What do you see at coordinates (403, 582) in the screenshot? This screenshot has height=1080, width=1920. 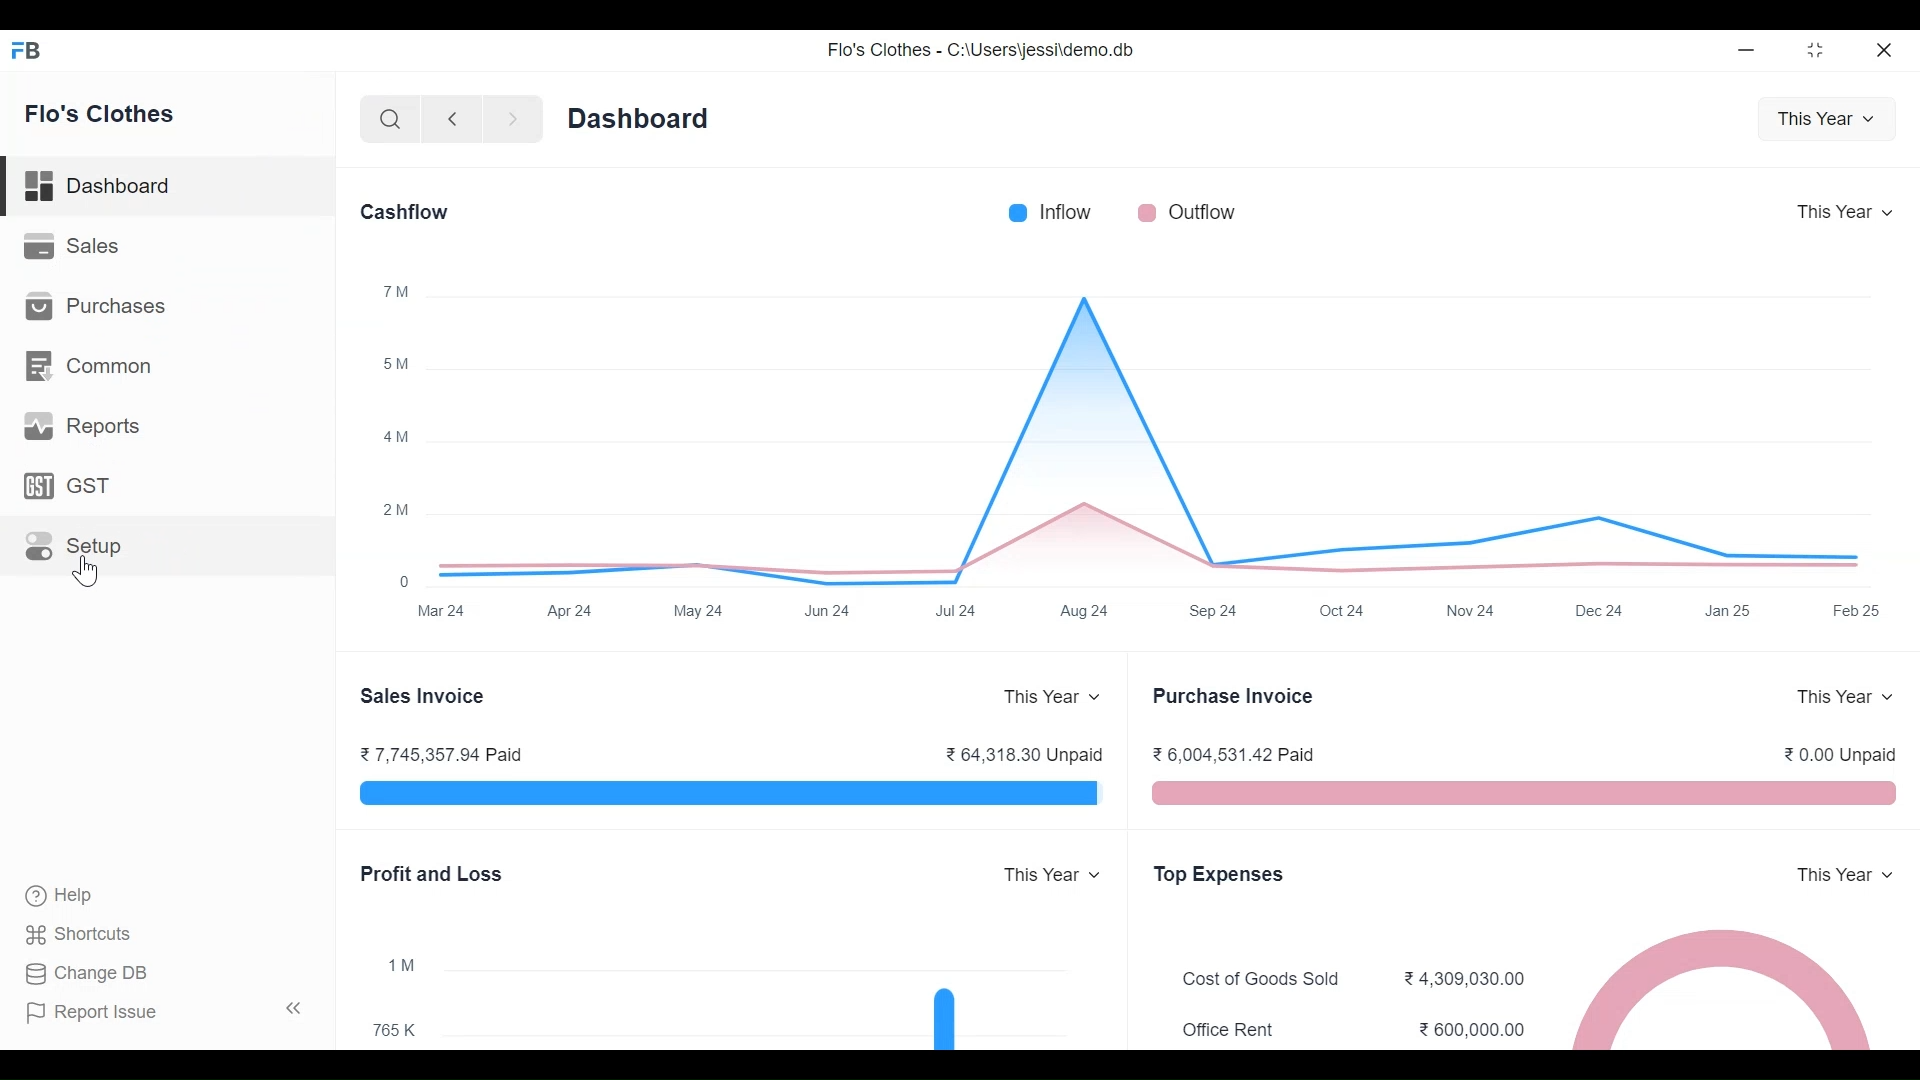 I see `0` at bounding box center [403, 582].